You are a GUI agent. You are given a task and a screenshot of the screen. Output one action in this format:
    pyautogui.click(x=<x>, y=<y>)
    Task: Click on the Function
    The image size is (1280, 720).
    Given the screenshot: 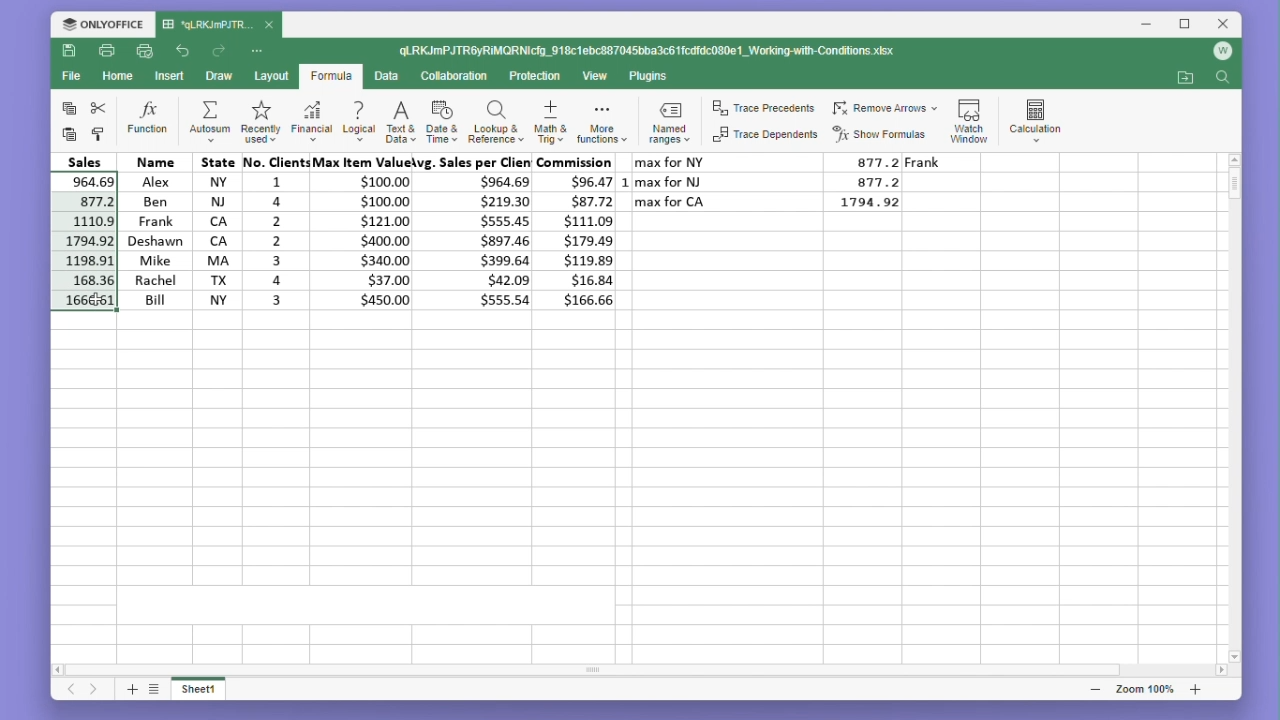 What is the action you would take?
    pyautogui.click(x=149, y=119)
    